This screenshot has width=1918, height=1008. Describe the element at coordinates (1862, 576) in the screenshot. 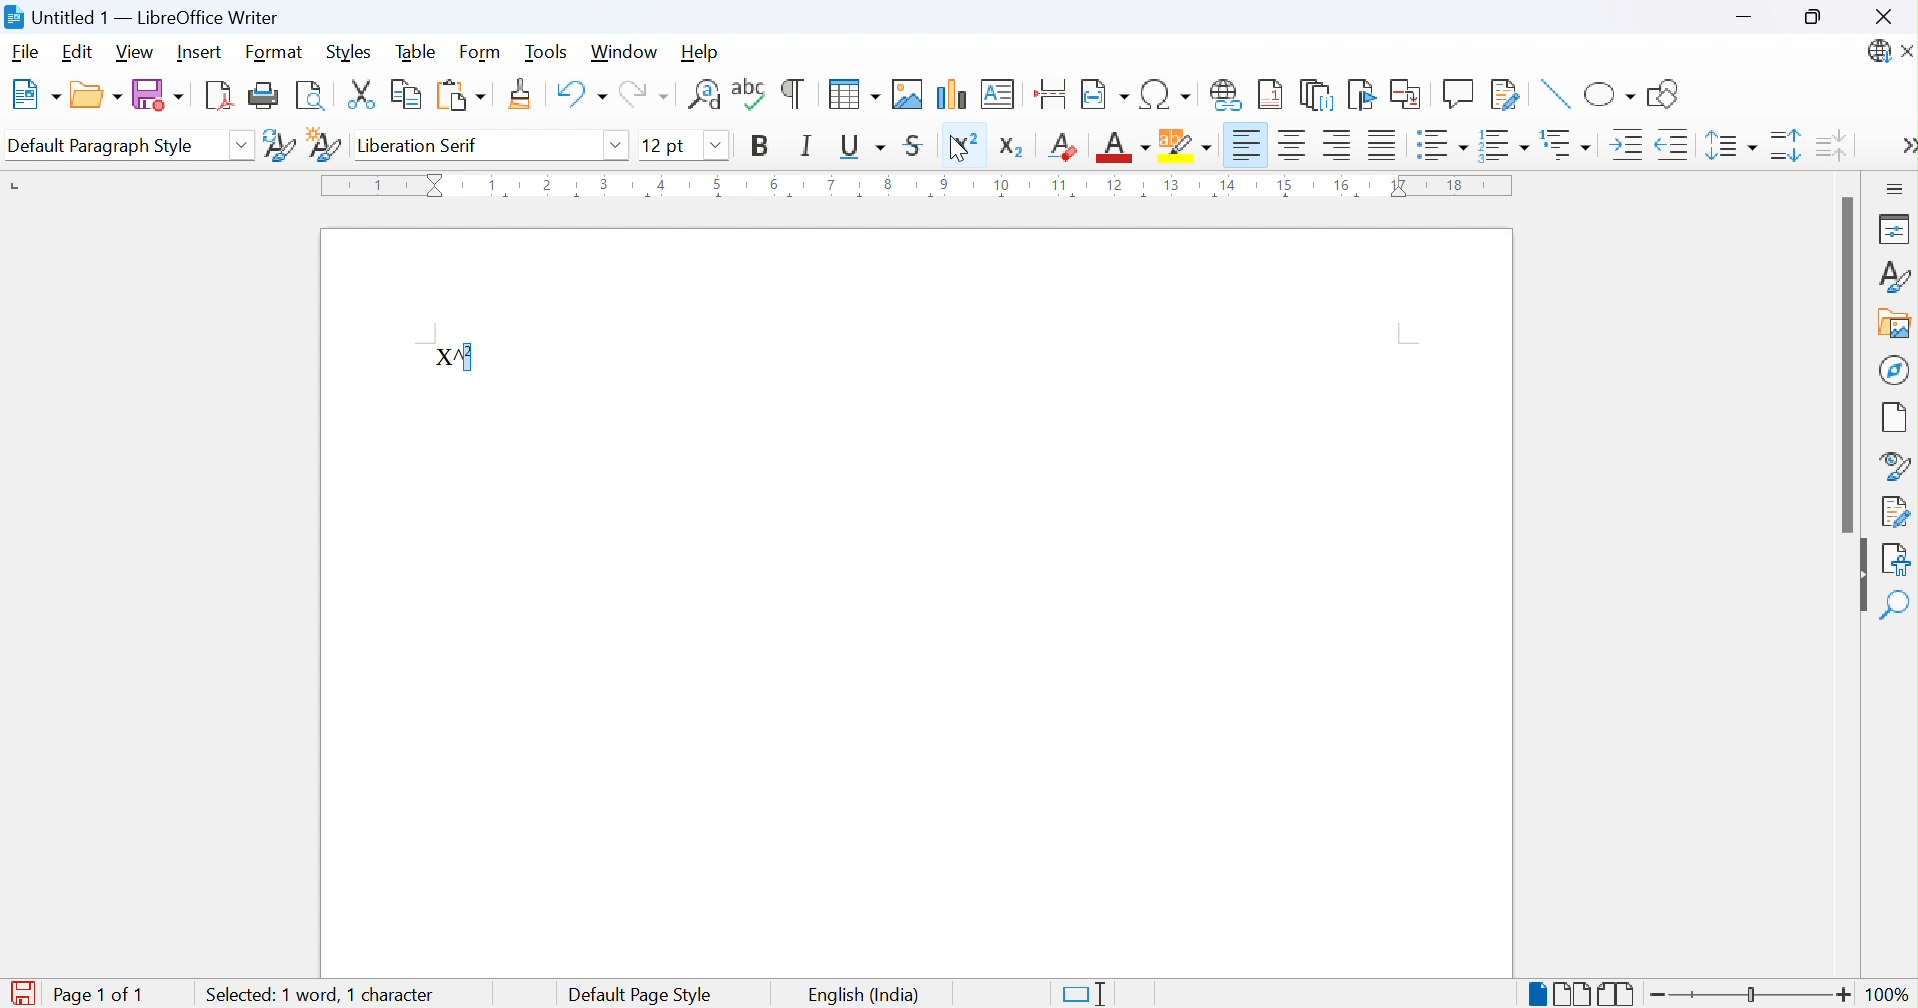

I see `Hide` at that location.